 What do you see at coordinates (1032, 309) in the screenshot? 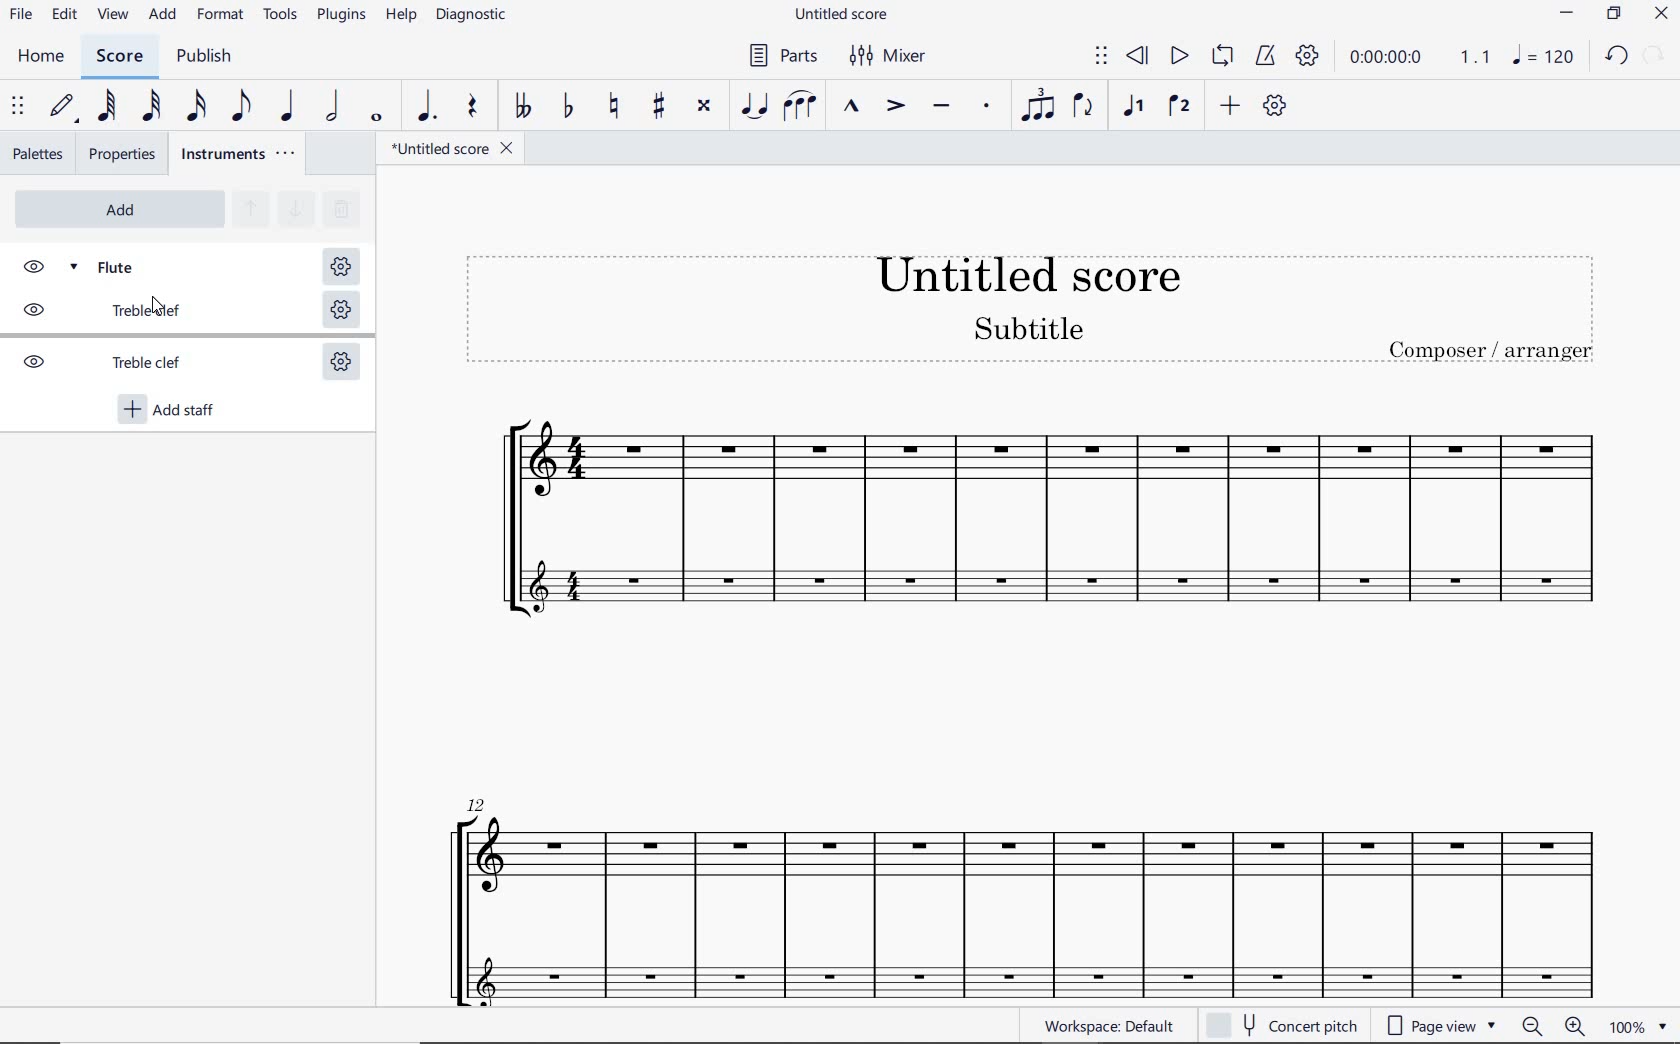
I see `Title` at bounding box center [1032, 309].